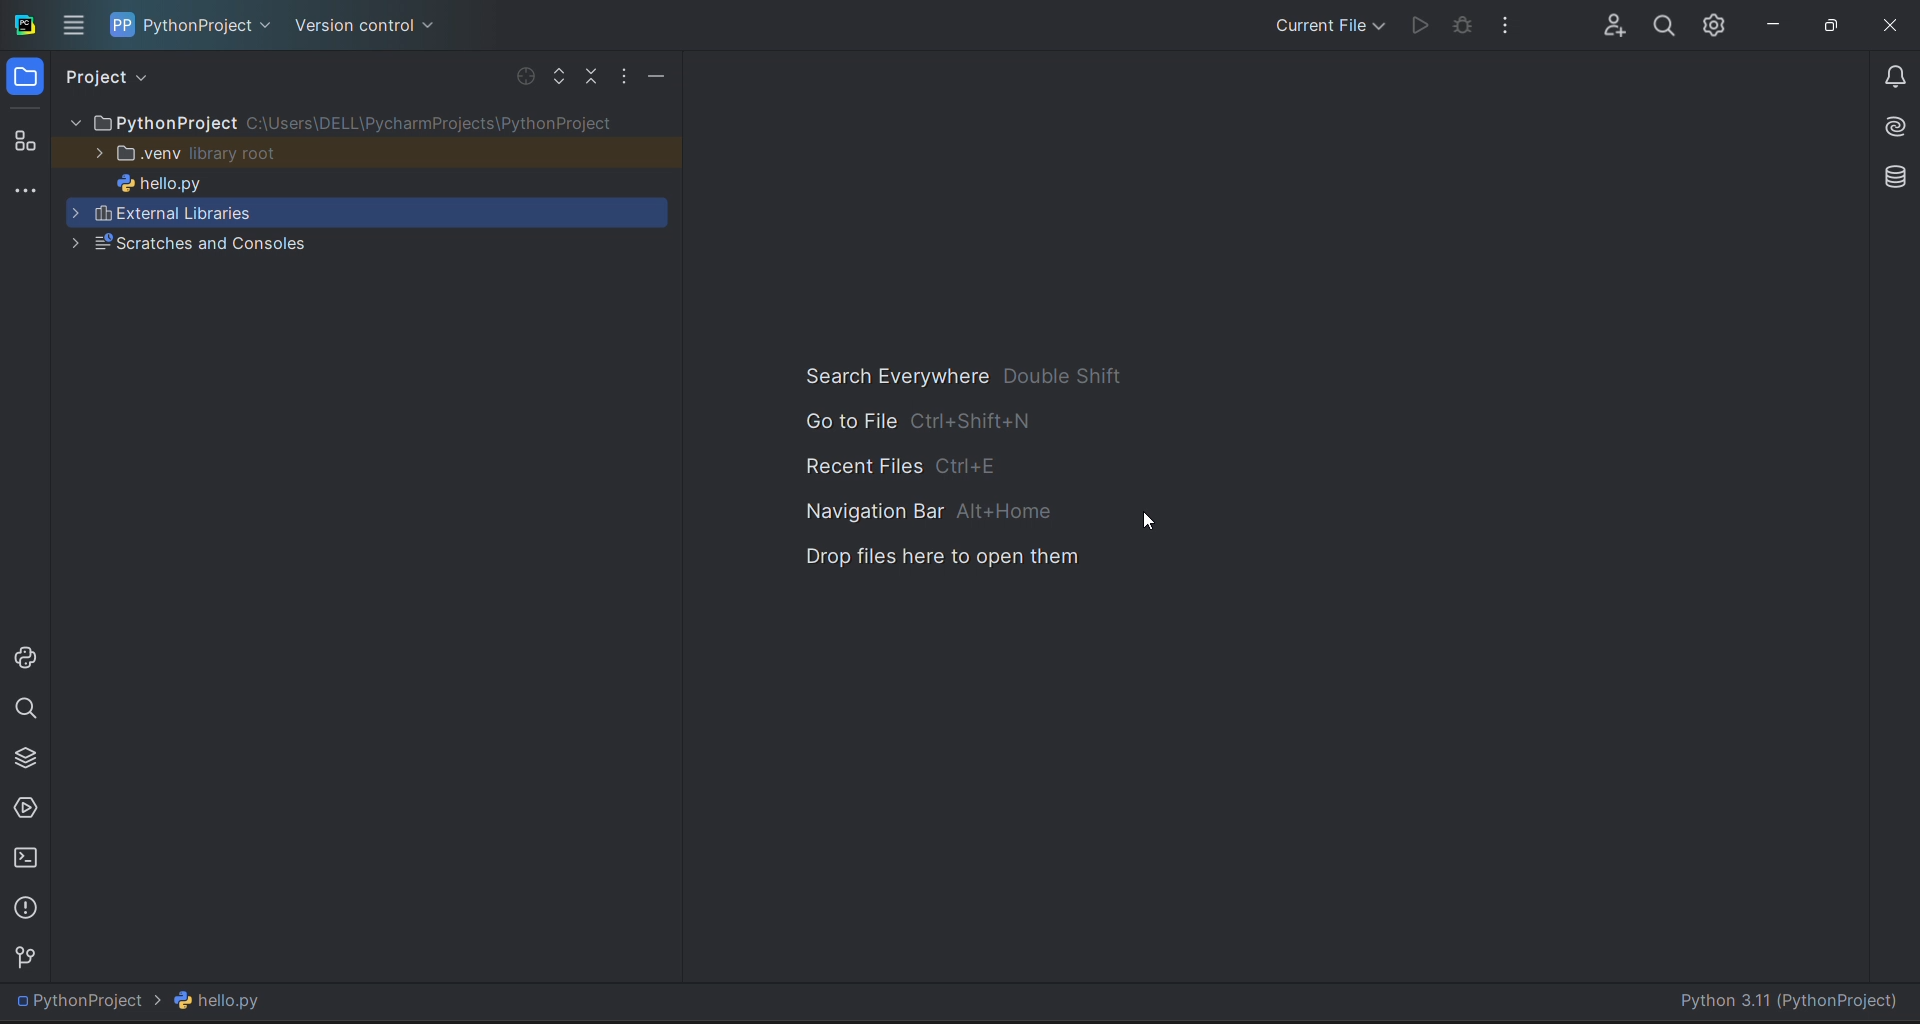 Image resolution: width=1920 pixels, height=1024 pixels. What do you see at coordinates (590, 76) in the screenshot?
I see `collapse file` at bounding box center [590, 76].